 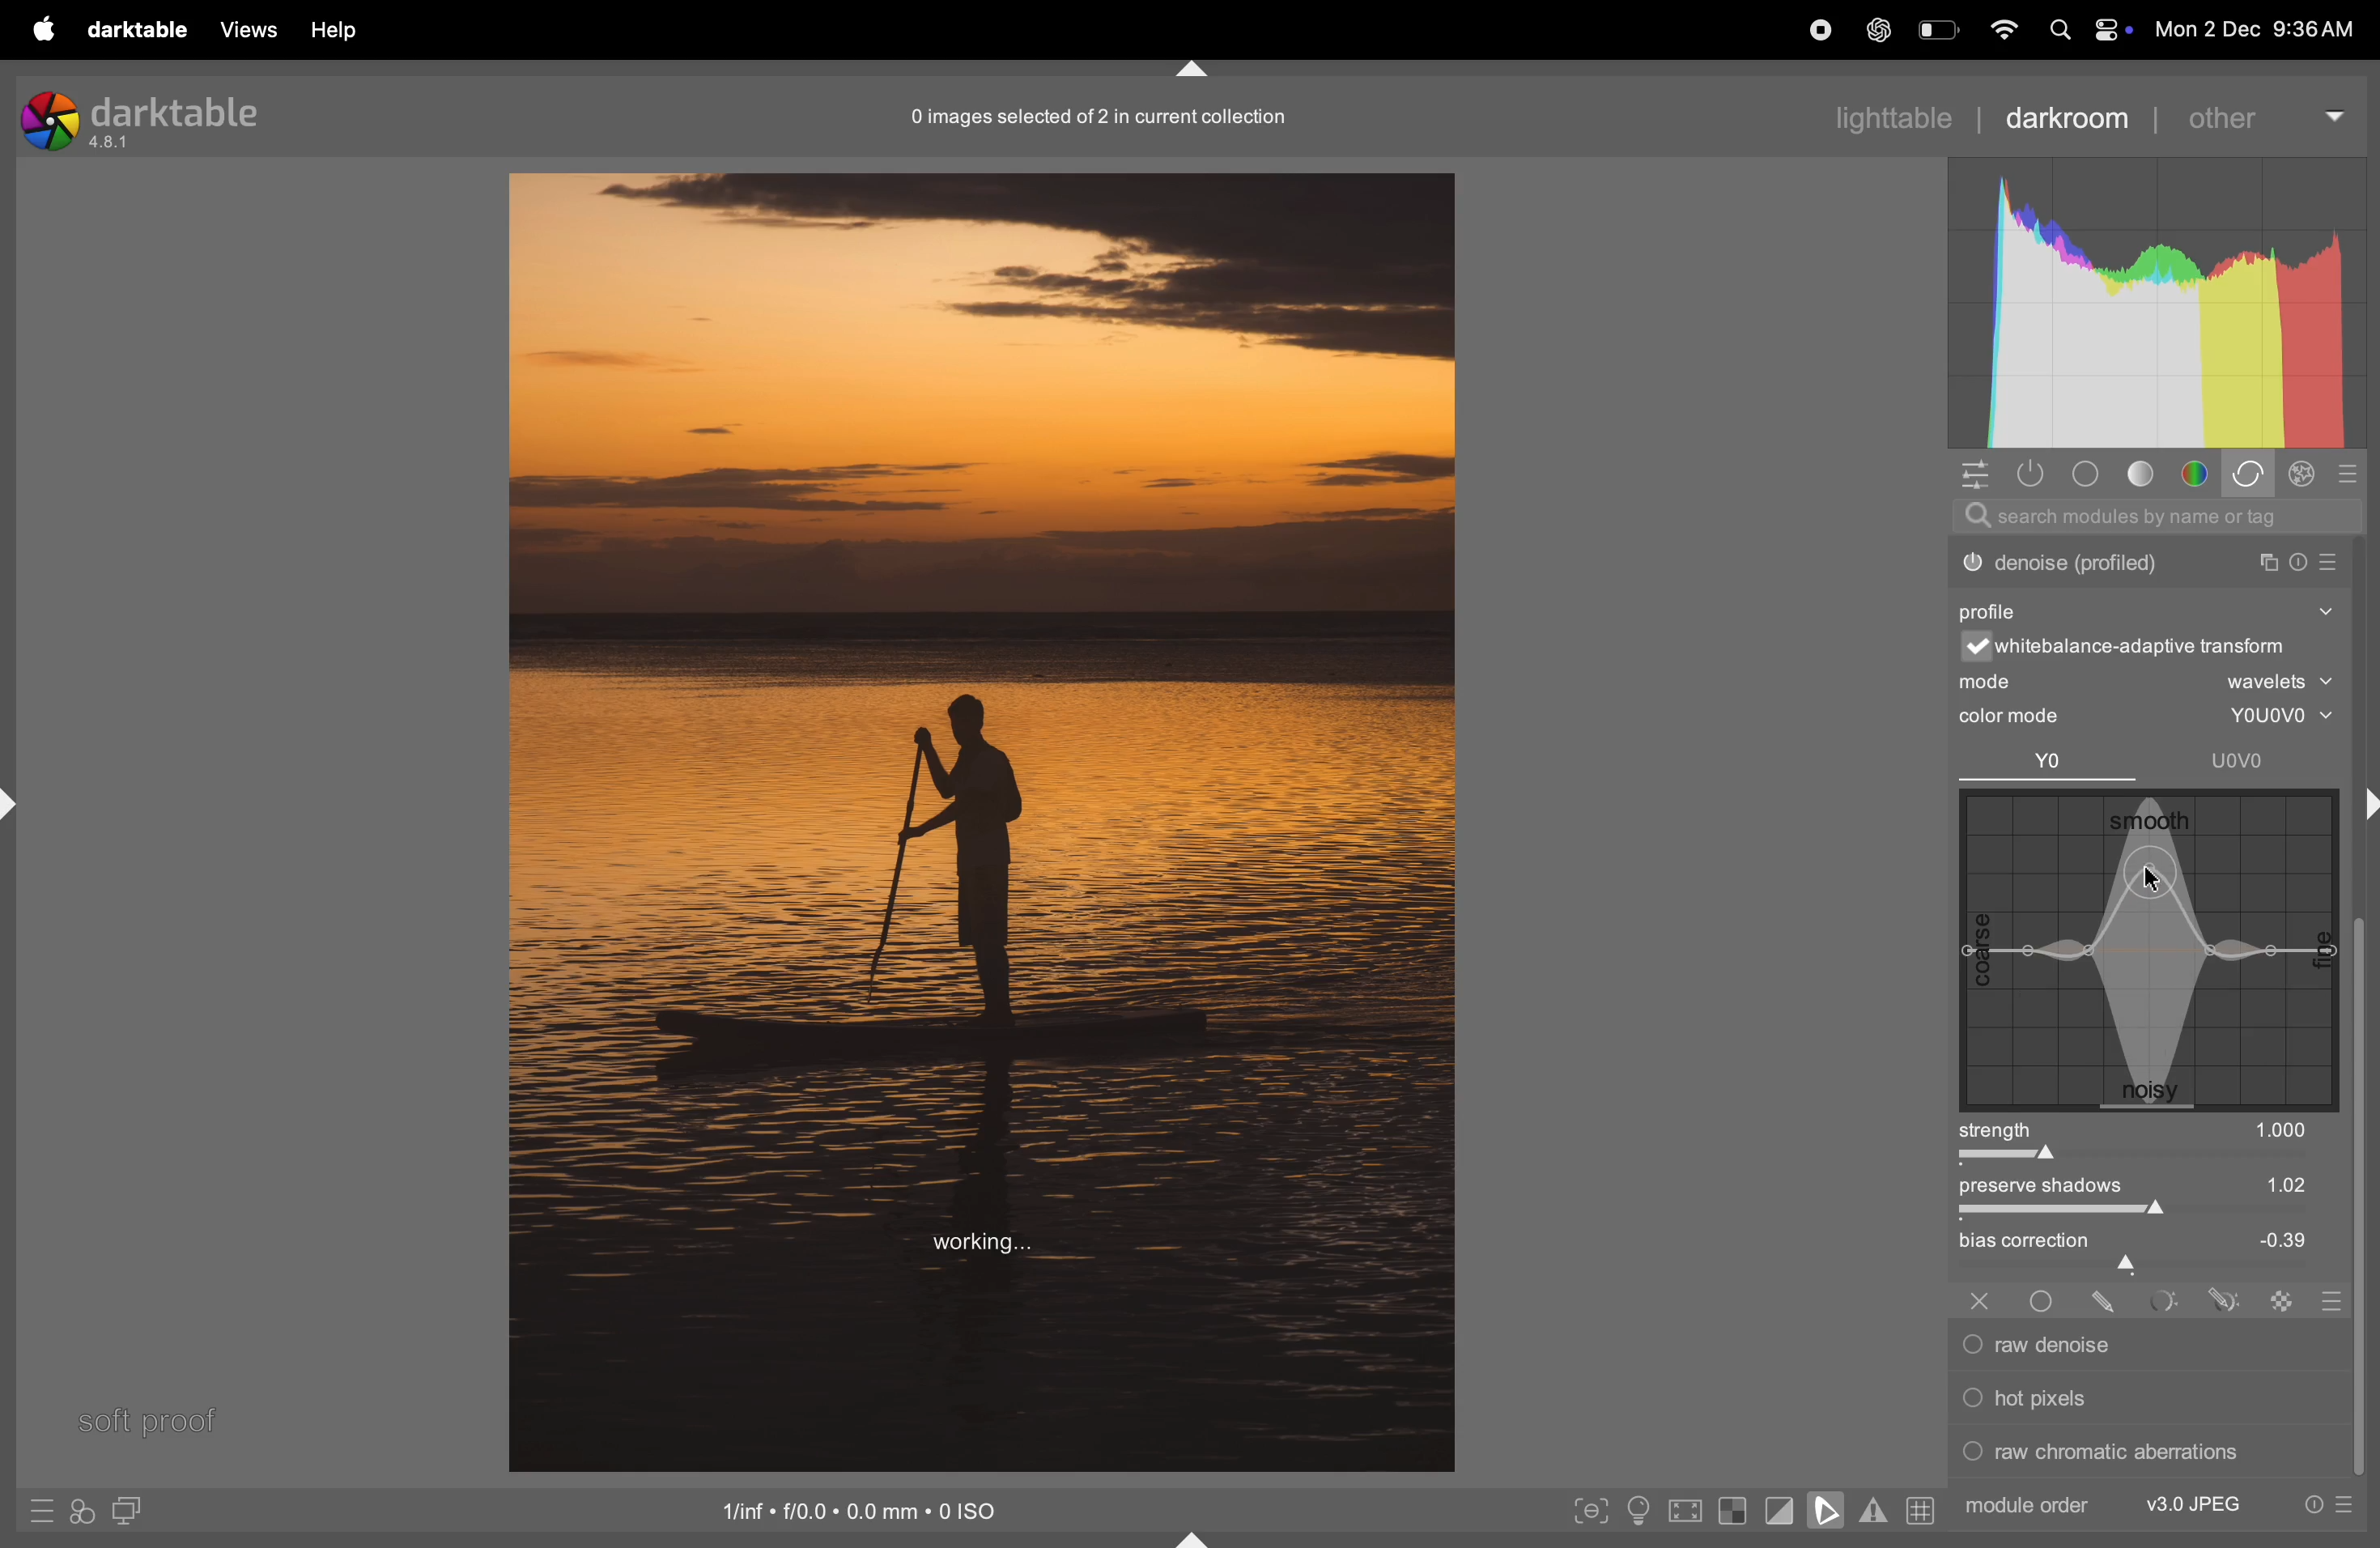 What do you see at coordinates (1919, 1513) in the screenshot?
I see `grid` at bounding box center [1919, 1513].